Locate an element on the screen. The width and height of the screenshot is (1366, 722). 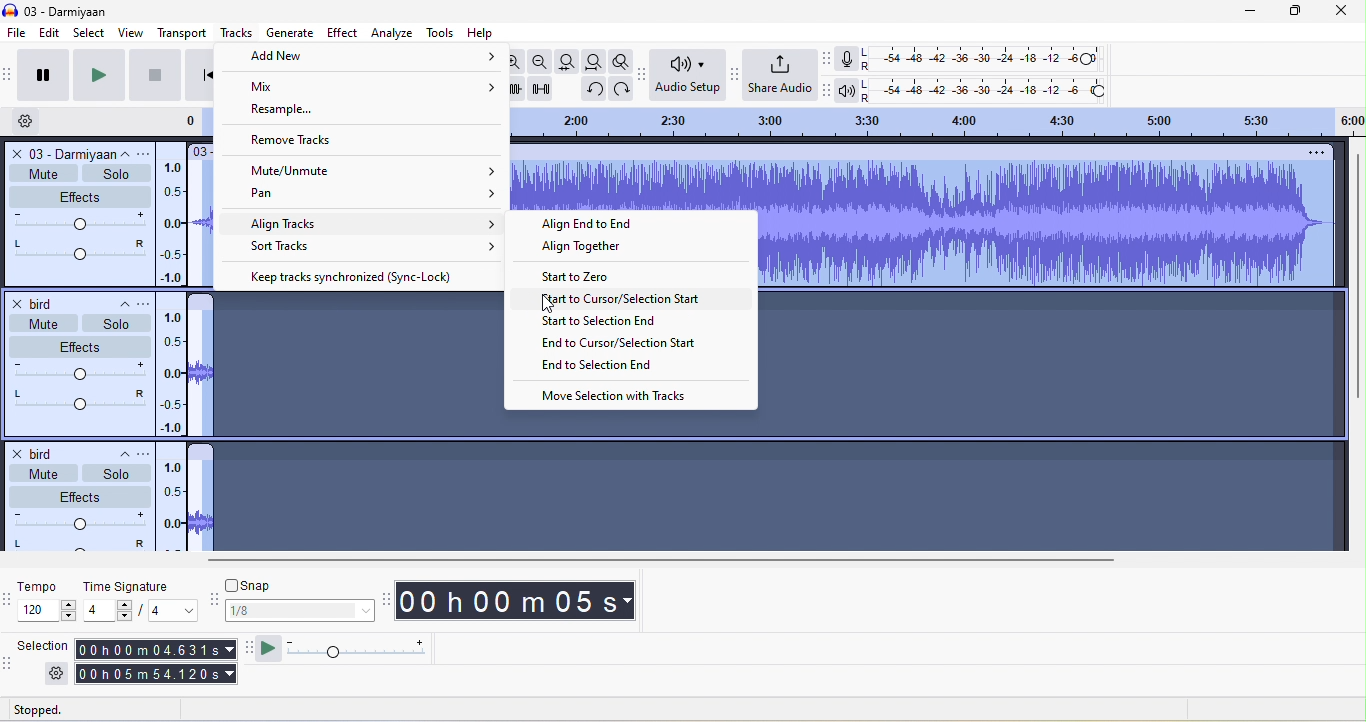
start to selection end is located at coordinates (605, 323).